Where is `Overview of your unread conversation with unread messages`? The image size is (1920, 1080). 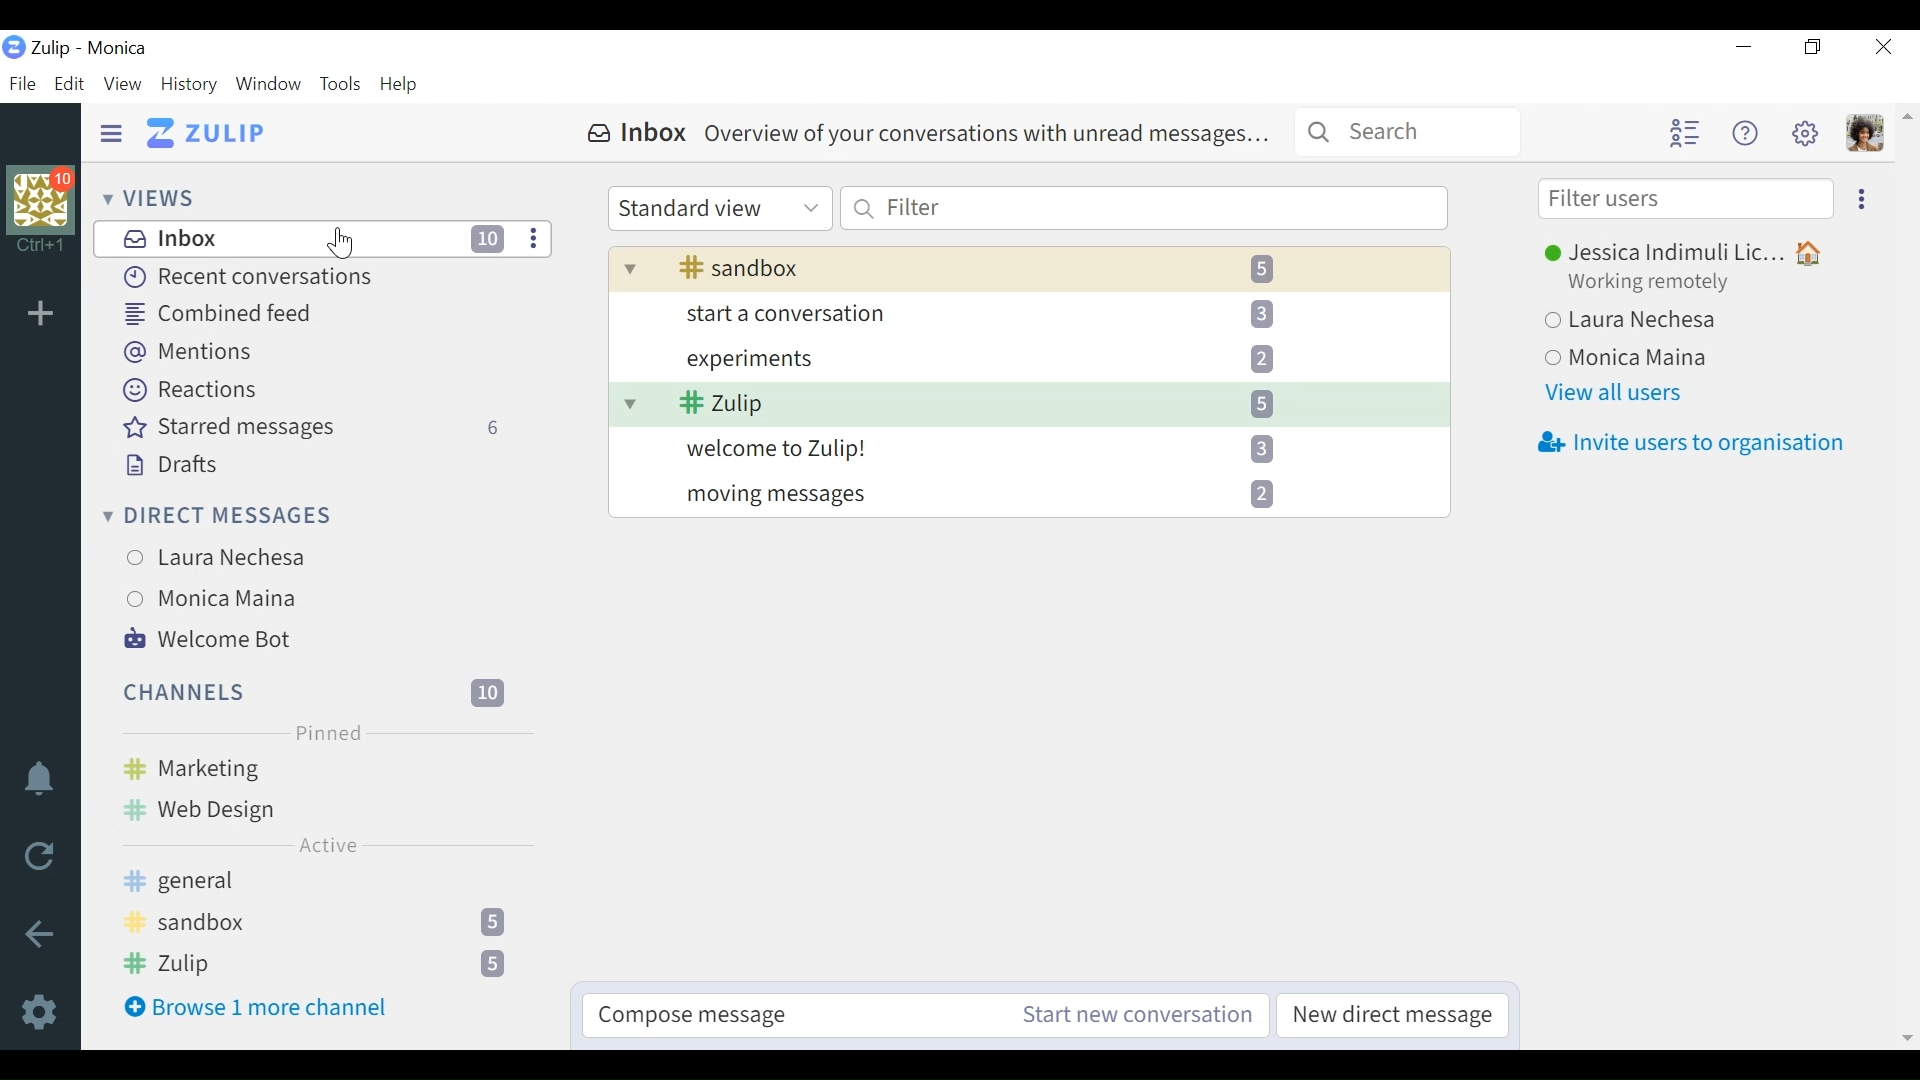 Overview of your unread conversation with unread messages is located at coordinates (1028, 450).